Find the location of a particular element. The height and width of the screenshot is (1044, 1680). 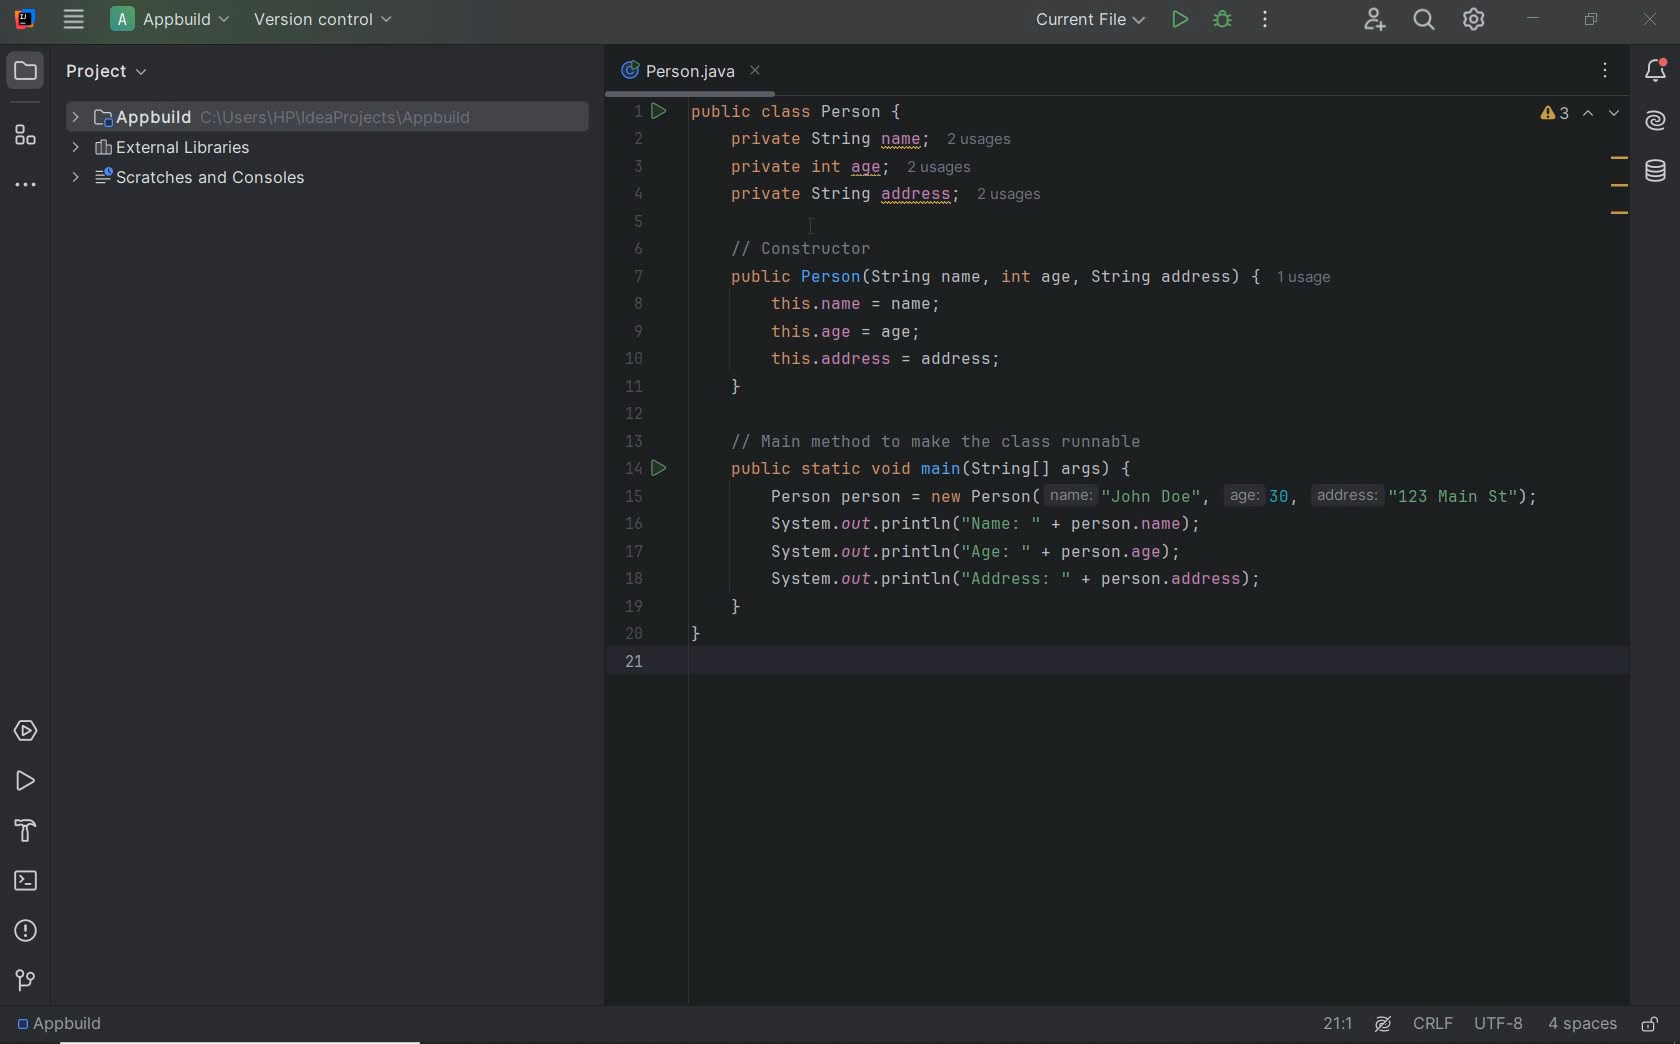

debug is located at coordinates (1221, 20).